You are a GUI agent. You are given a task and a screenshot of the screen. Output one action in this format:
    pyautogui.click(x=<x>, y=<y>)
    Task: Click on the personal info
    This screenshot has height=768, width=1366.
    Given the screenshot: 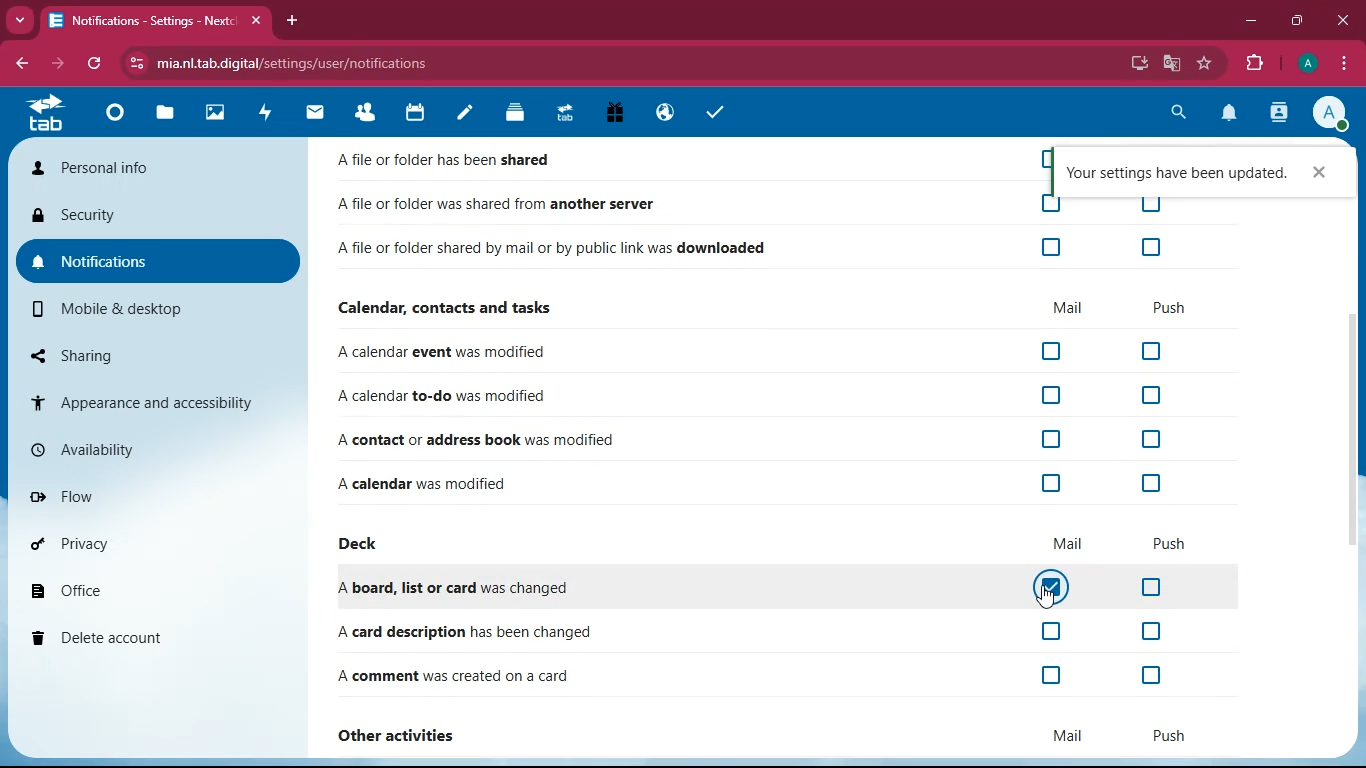 What is the action you would take?
    pyautogui.click(x=158, y=167)
    